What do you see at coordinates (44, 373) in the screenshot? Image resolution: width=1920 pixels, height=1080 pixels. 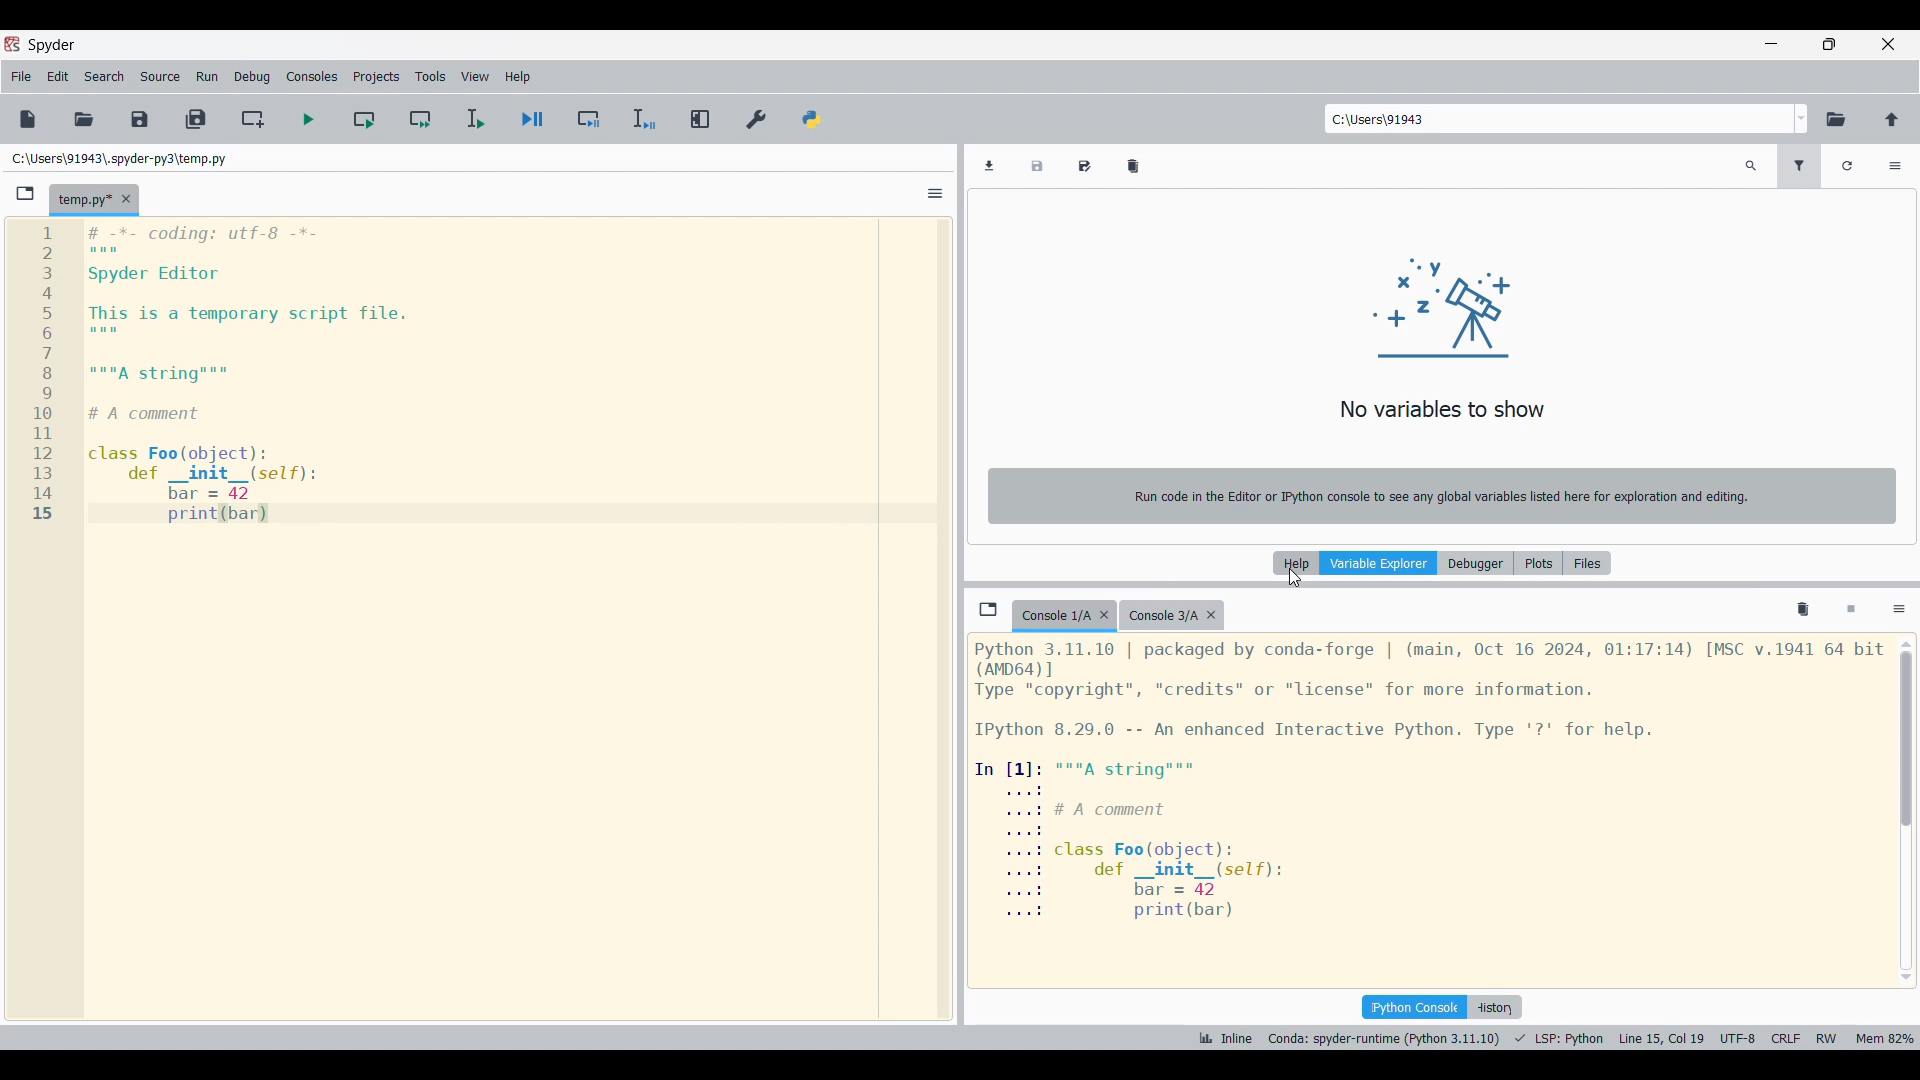 I see `line numbers` at bounding box center [44, 373].